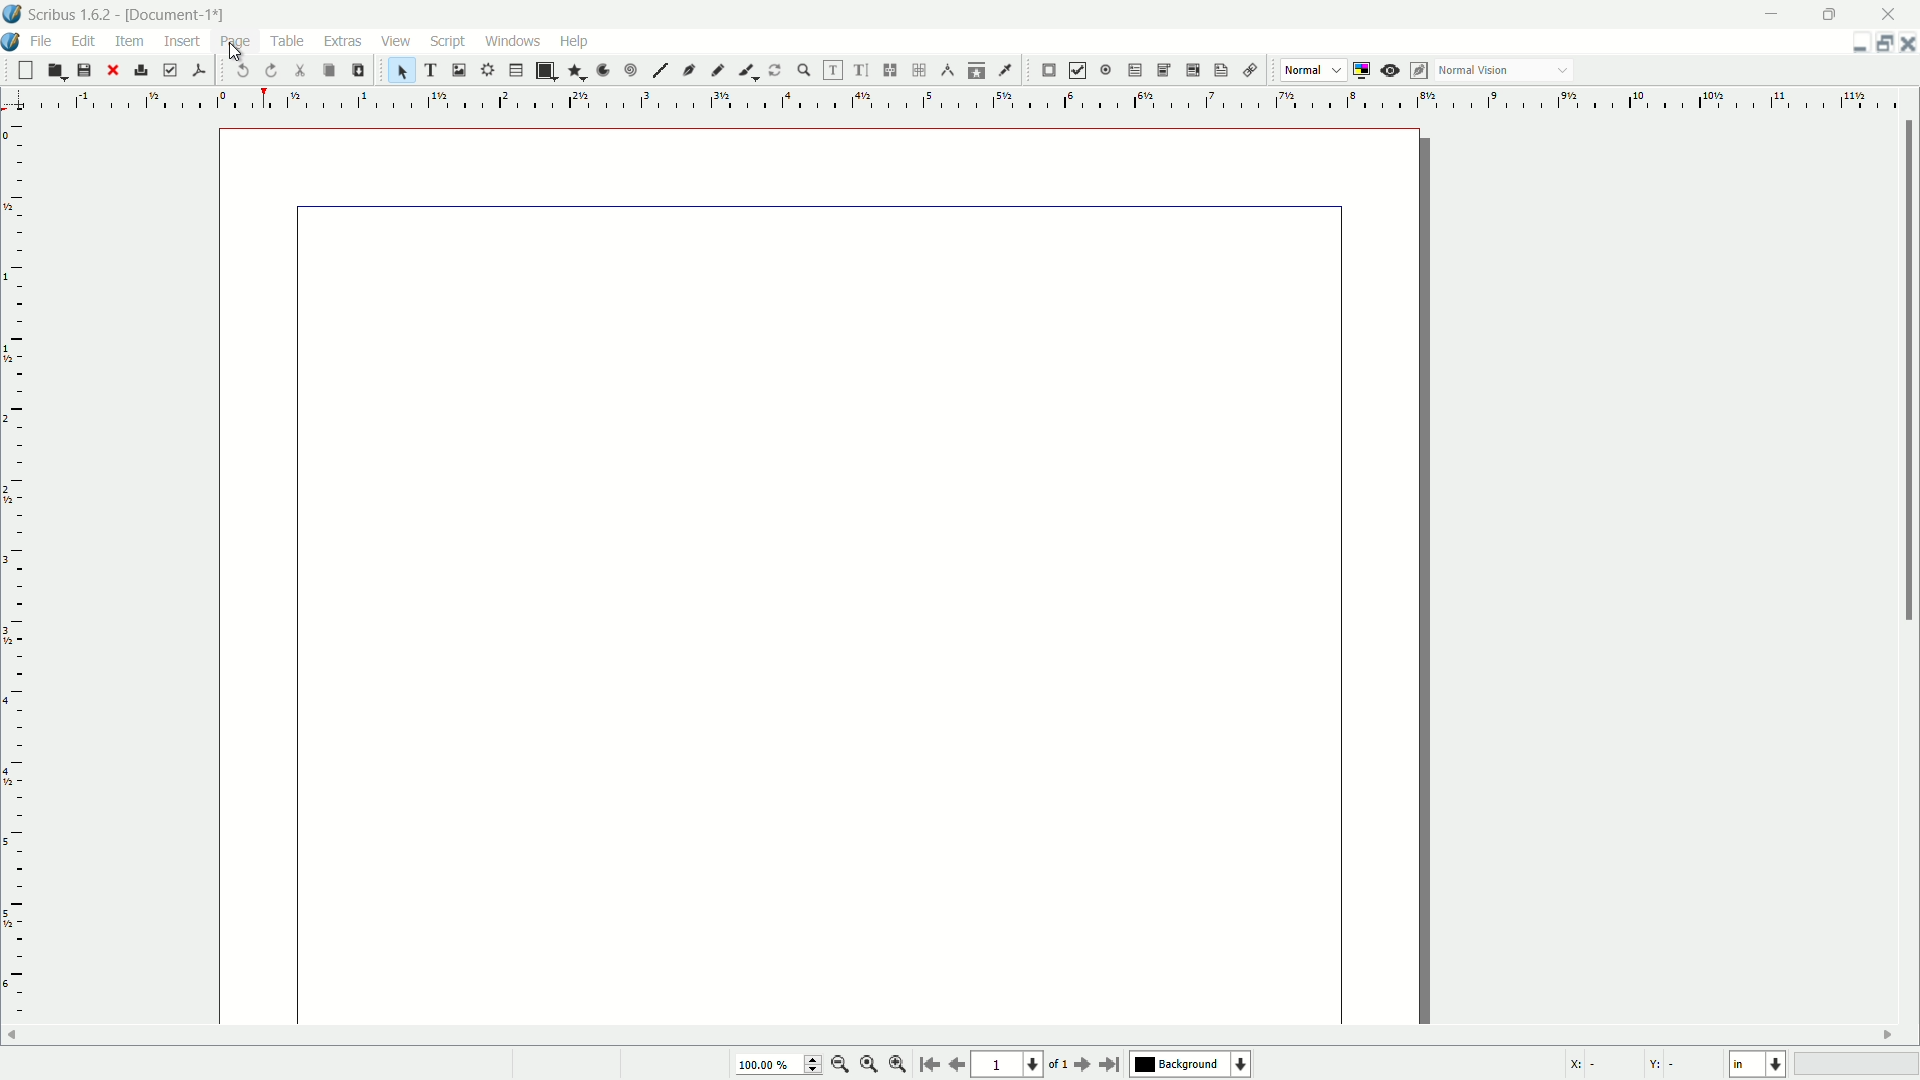 Image resolution: width=1920 pixels, height=1080 pixels. What do you see at coordinates (432, 70) in the screenshot?
I see `text frame` at bounding box center [432, 70].